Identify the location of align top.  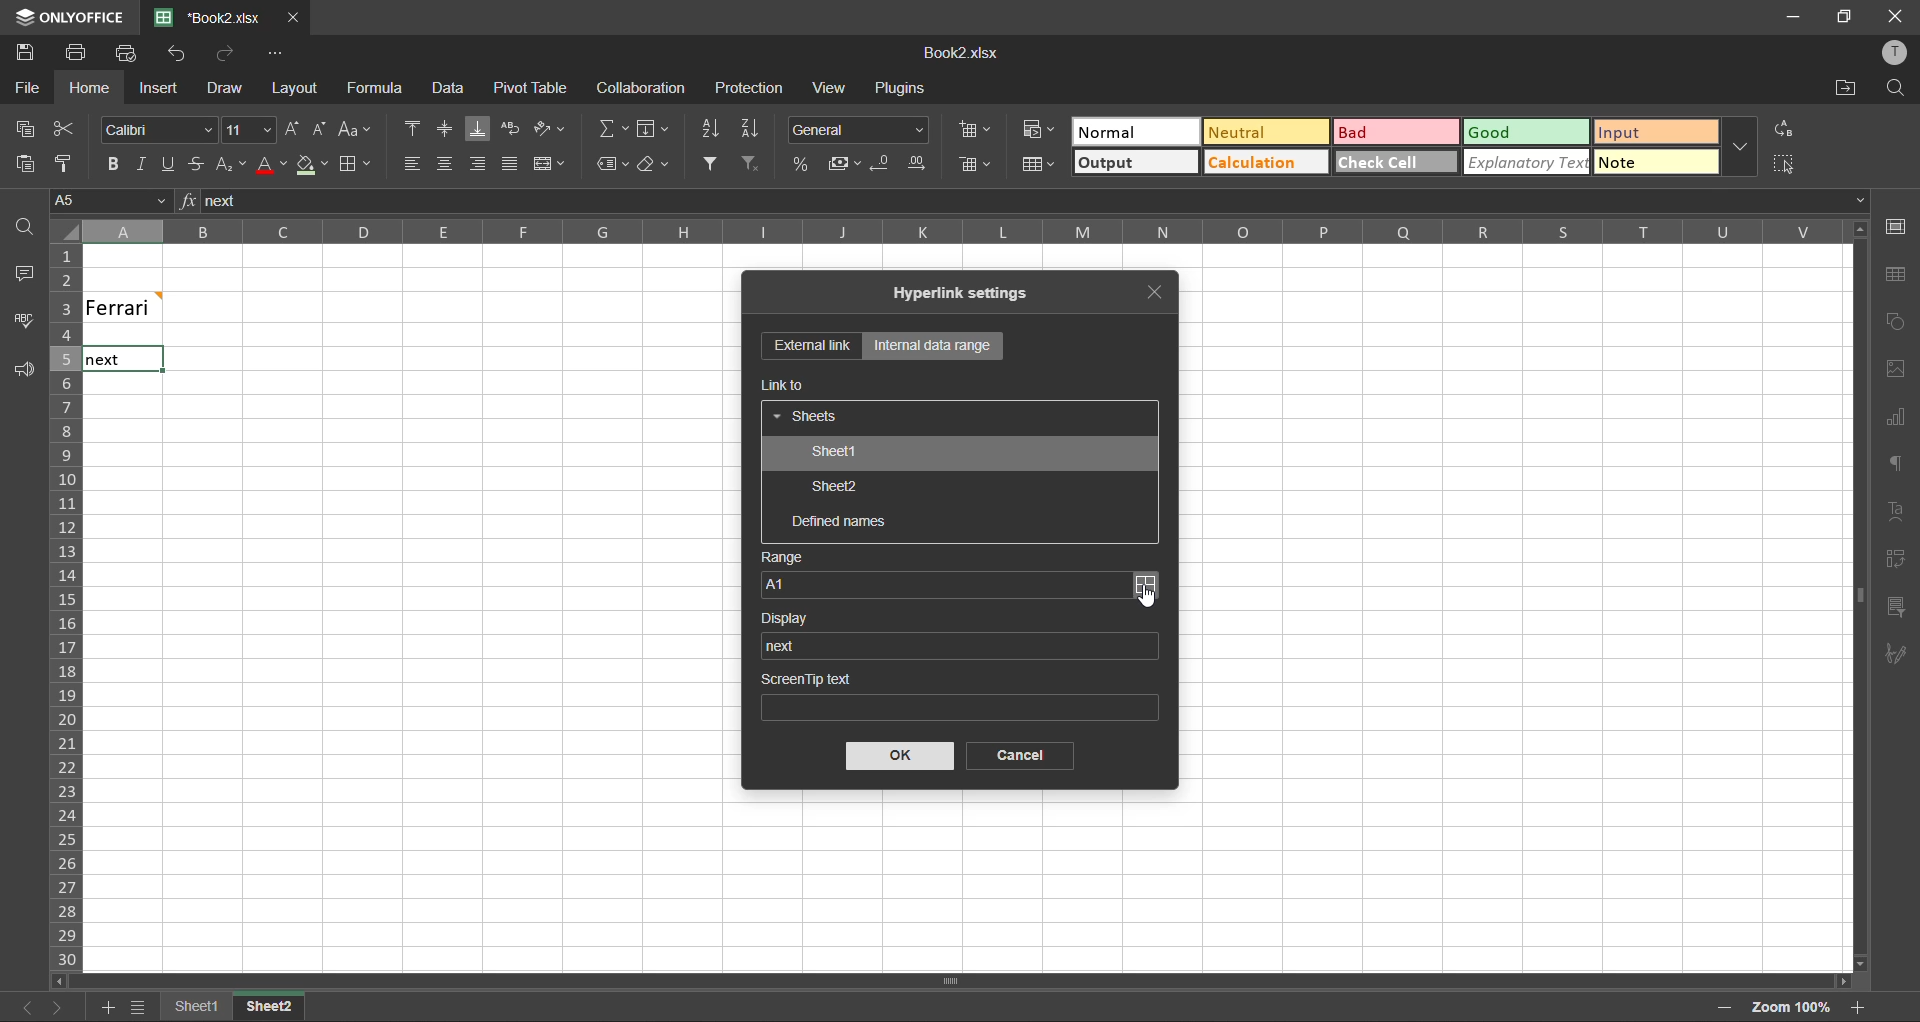
(415, 130).